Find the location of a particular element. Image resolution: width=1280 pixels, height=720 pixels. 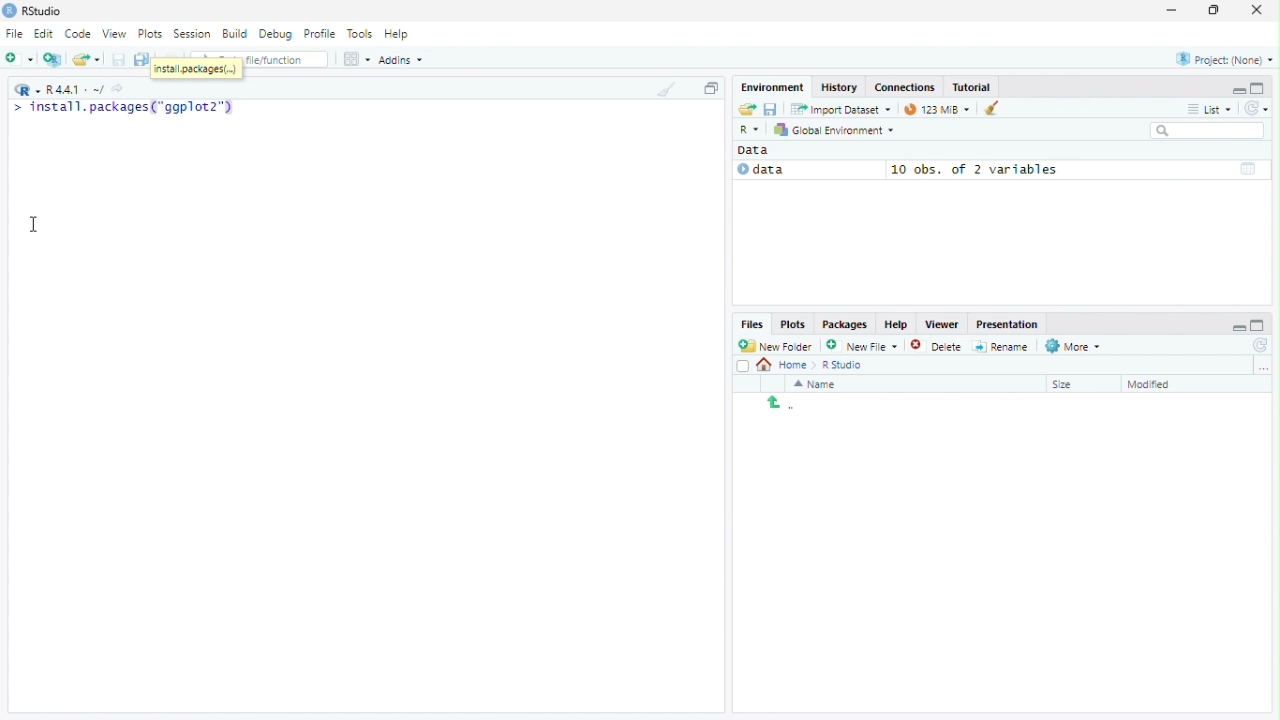

Code is located at coordinates (80, 34).